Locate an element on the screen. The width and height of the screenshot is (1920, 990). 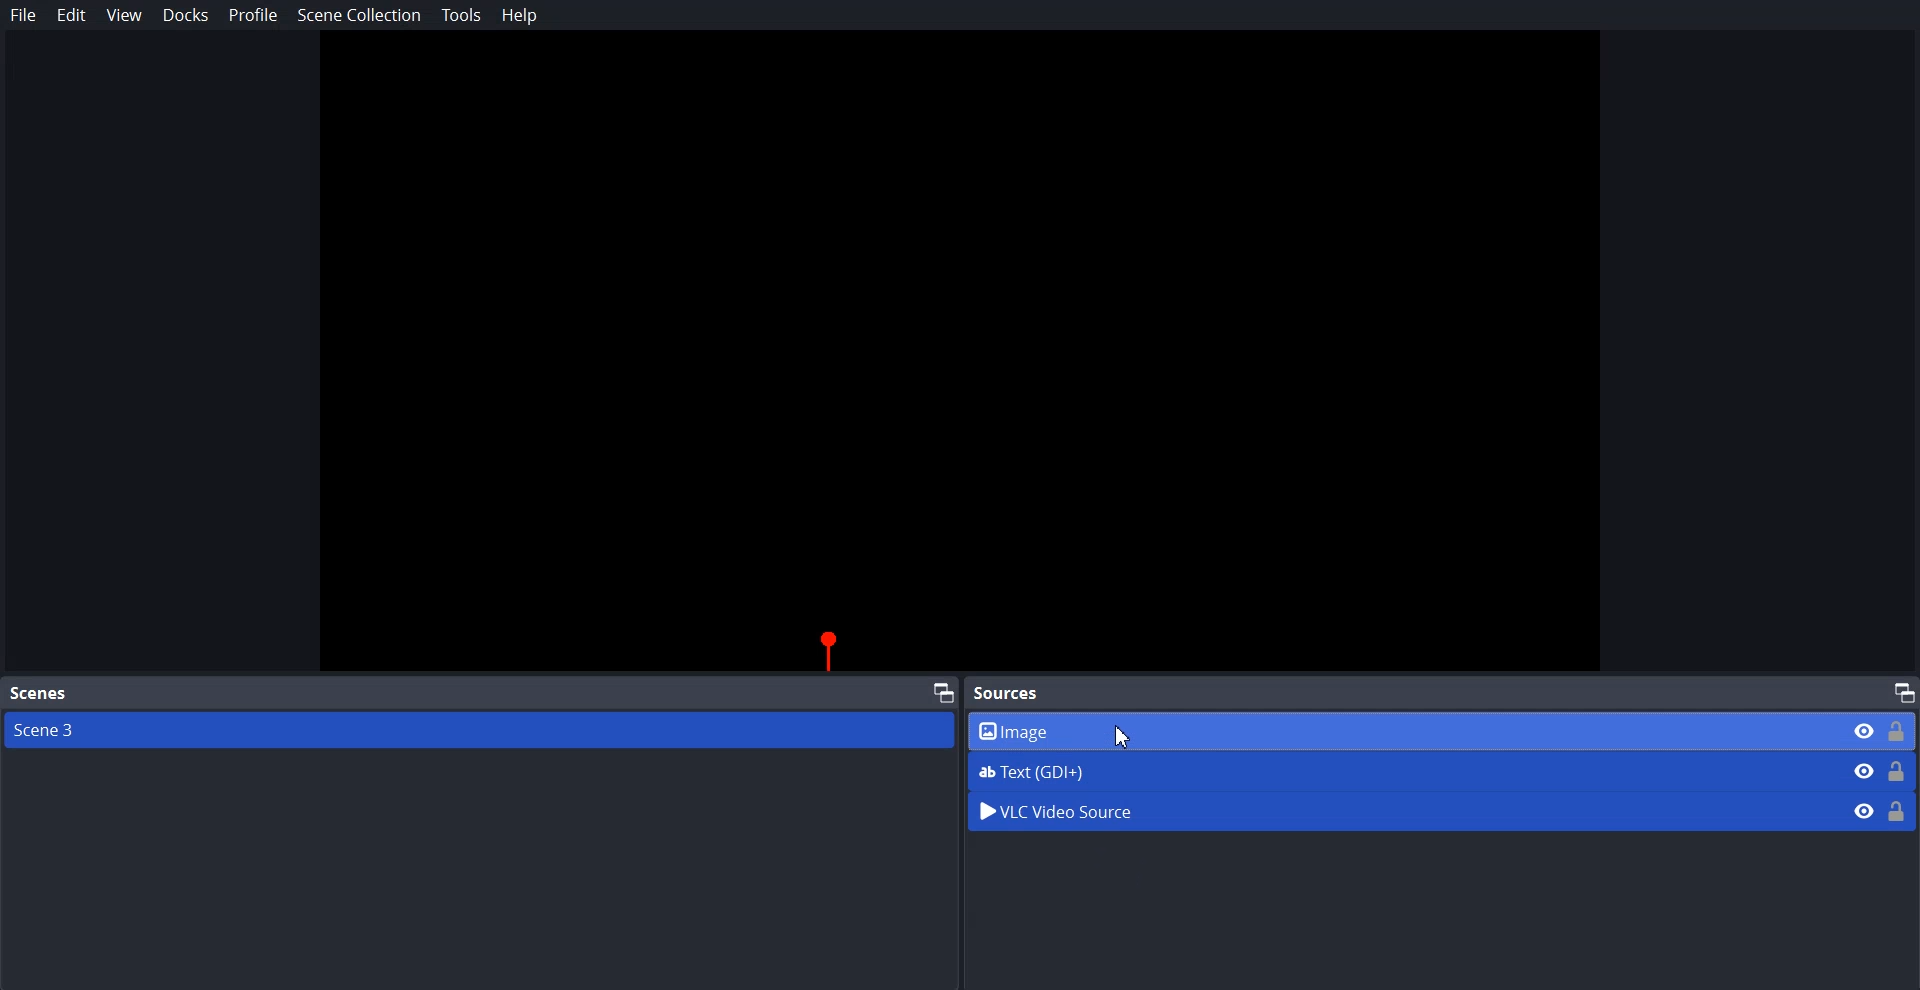
Profile is located at coordinates (254, 14).